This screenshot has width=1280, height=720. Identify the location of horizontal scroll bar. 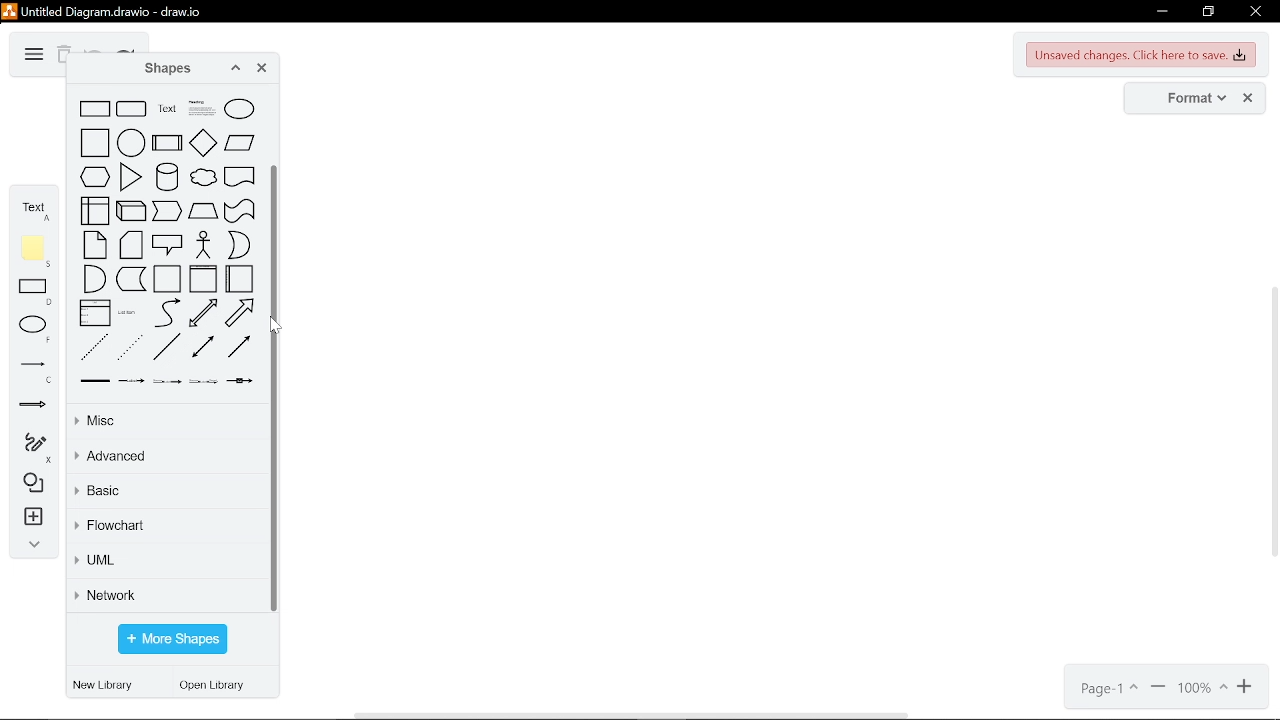
(634, 714).